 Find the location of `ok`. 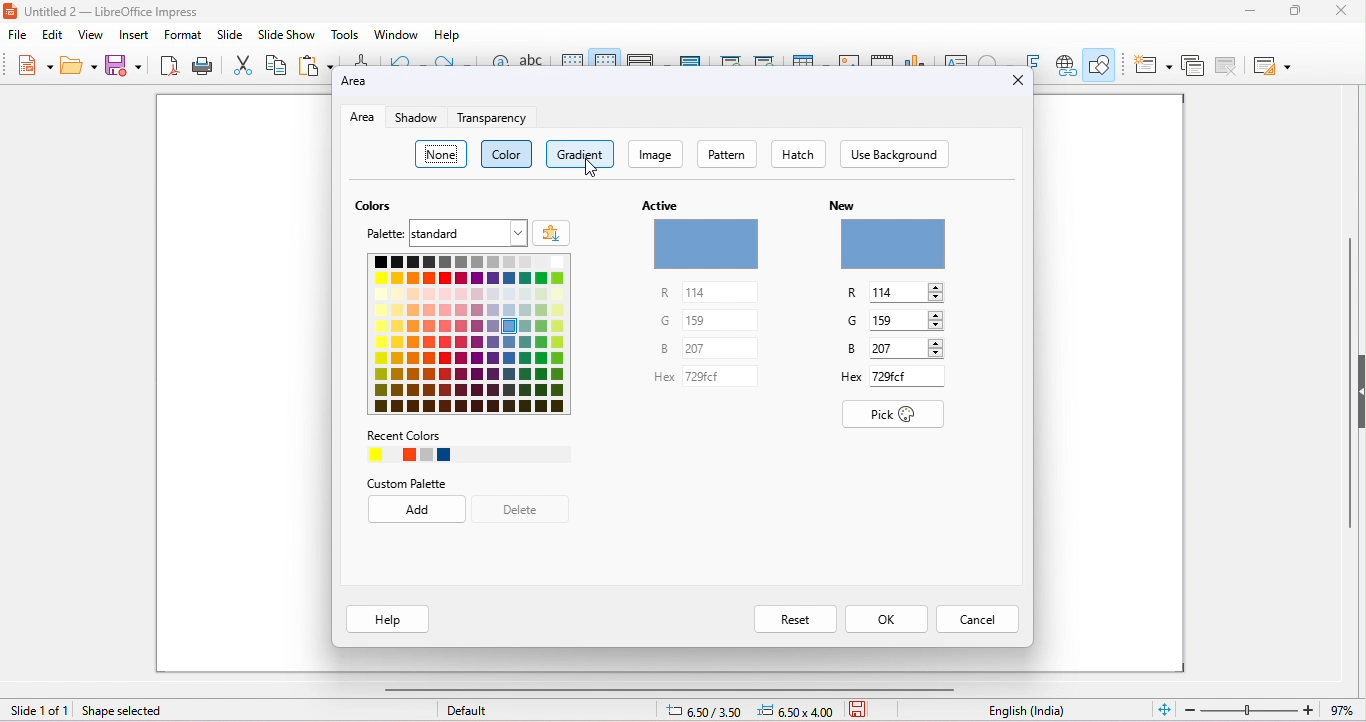

ok is located at coordinates (886, 620).